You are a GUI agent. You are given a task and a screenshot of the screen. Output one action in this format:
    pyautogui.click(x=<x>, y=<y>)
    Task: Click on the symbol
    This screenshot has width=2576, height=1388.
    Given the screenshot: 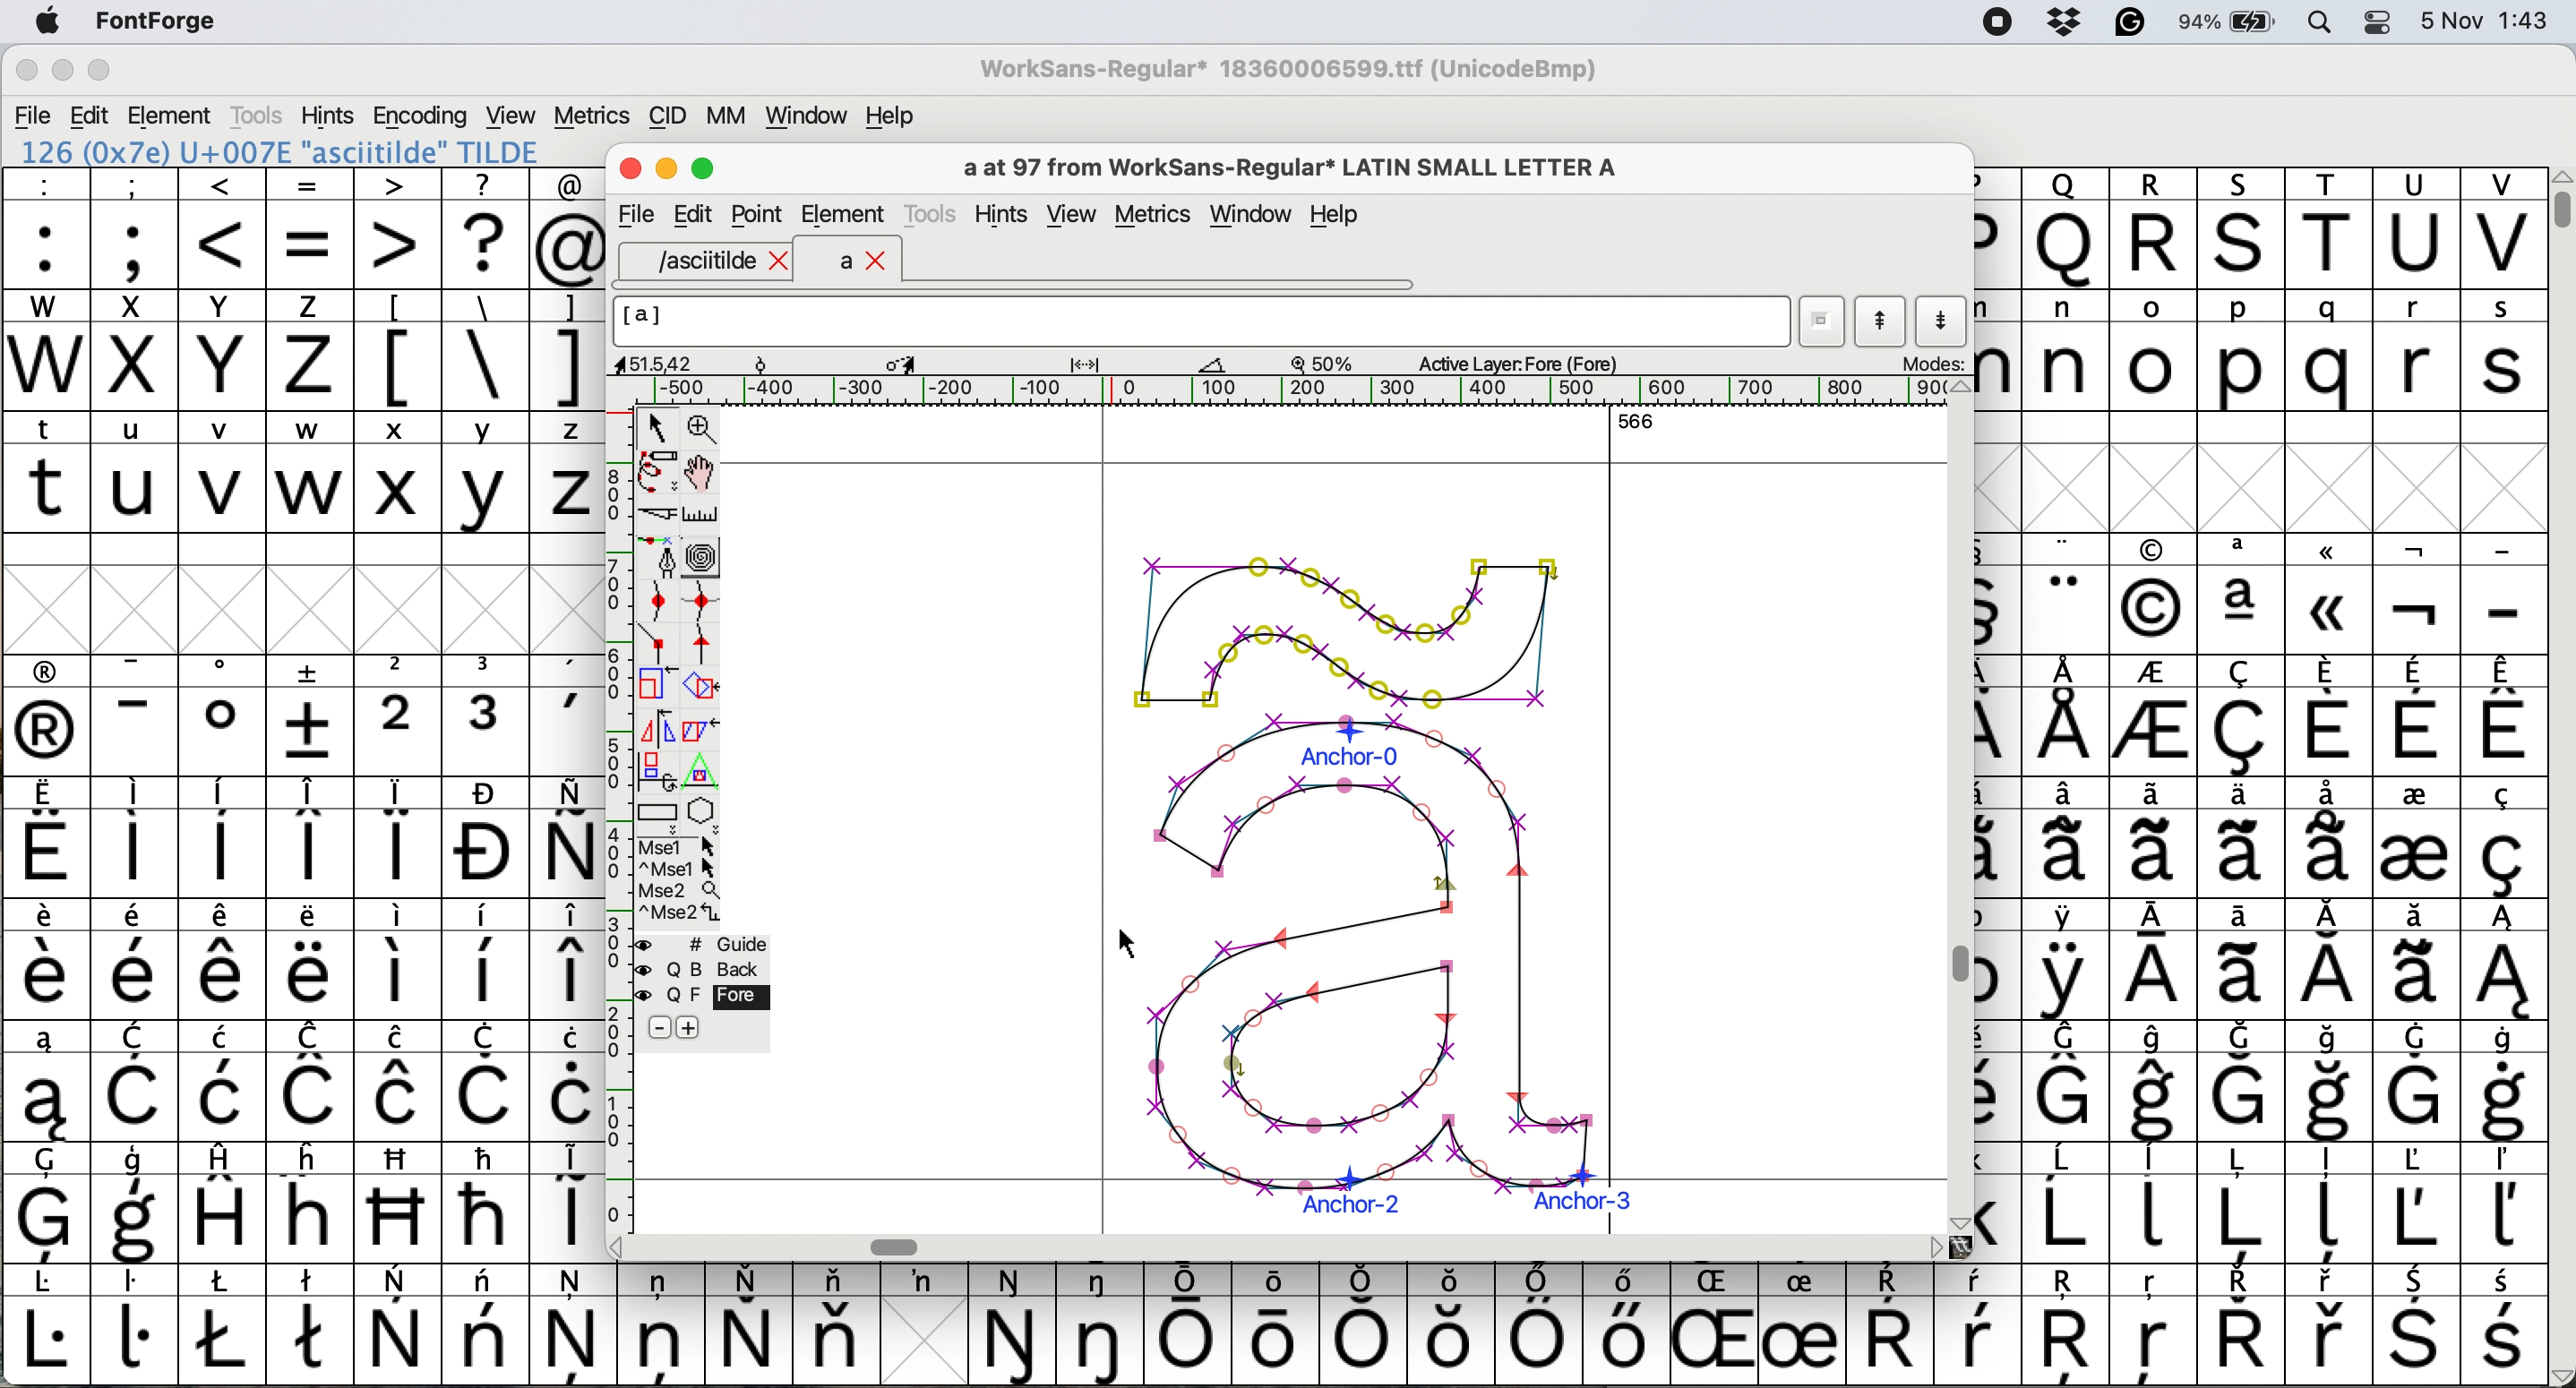 What is the action you would take?
    pyautogui.click(x=1368, y=1323)
    